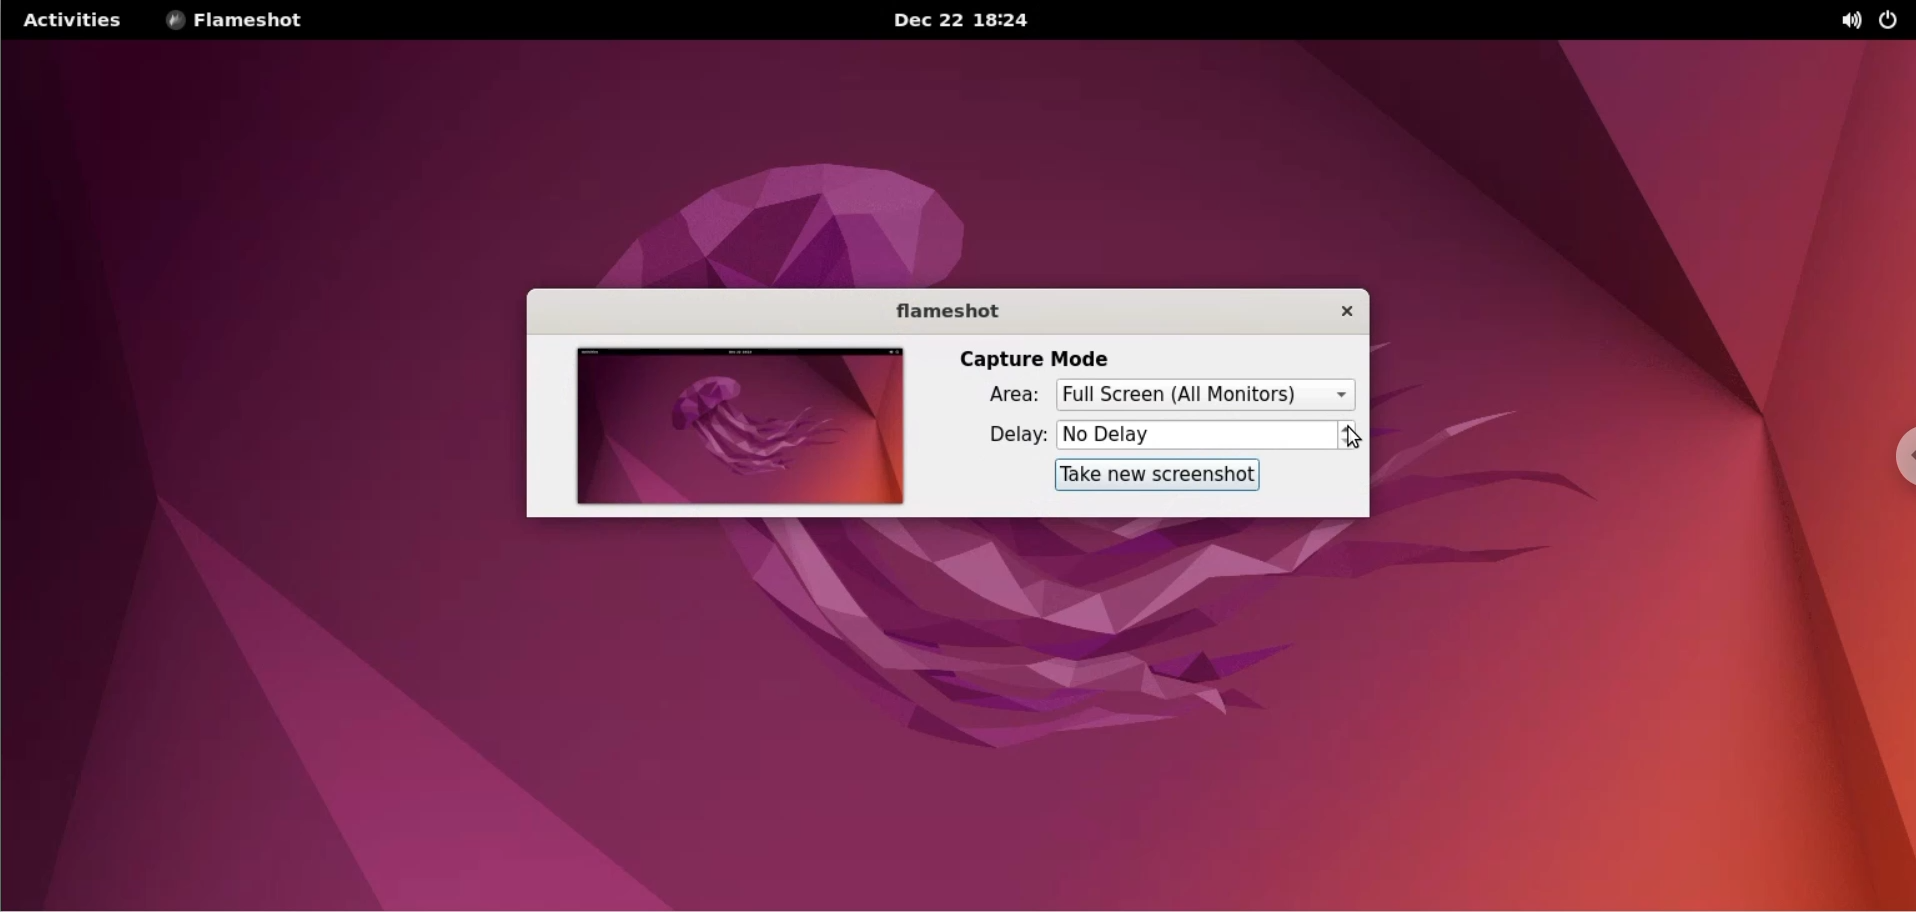 The width and height of the screenshot is (1916, 912). I want to click on No delay, so click(1198, 434).